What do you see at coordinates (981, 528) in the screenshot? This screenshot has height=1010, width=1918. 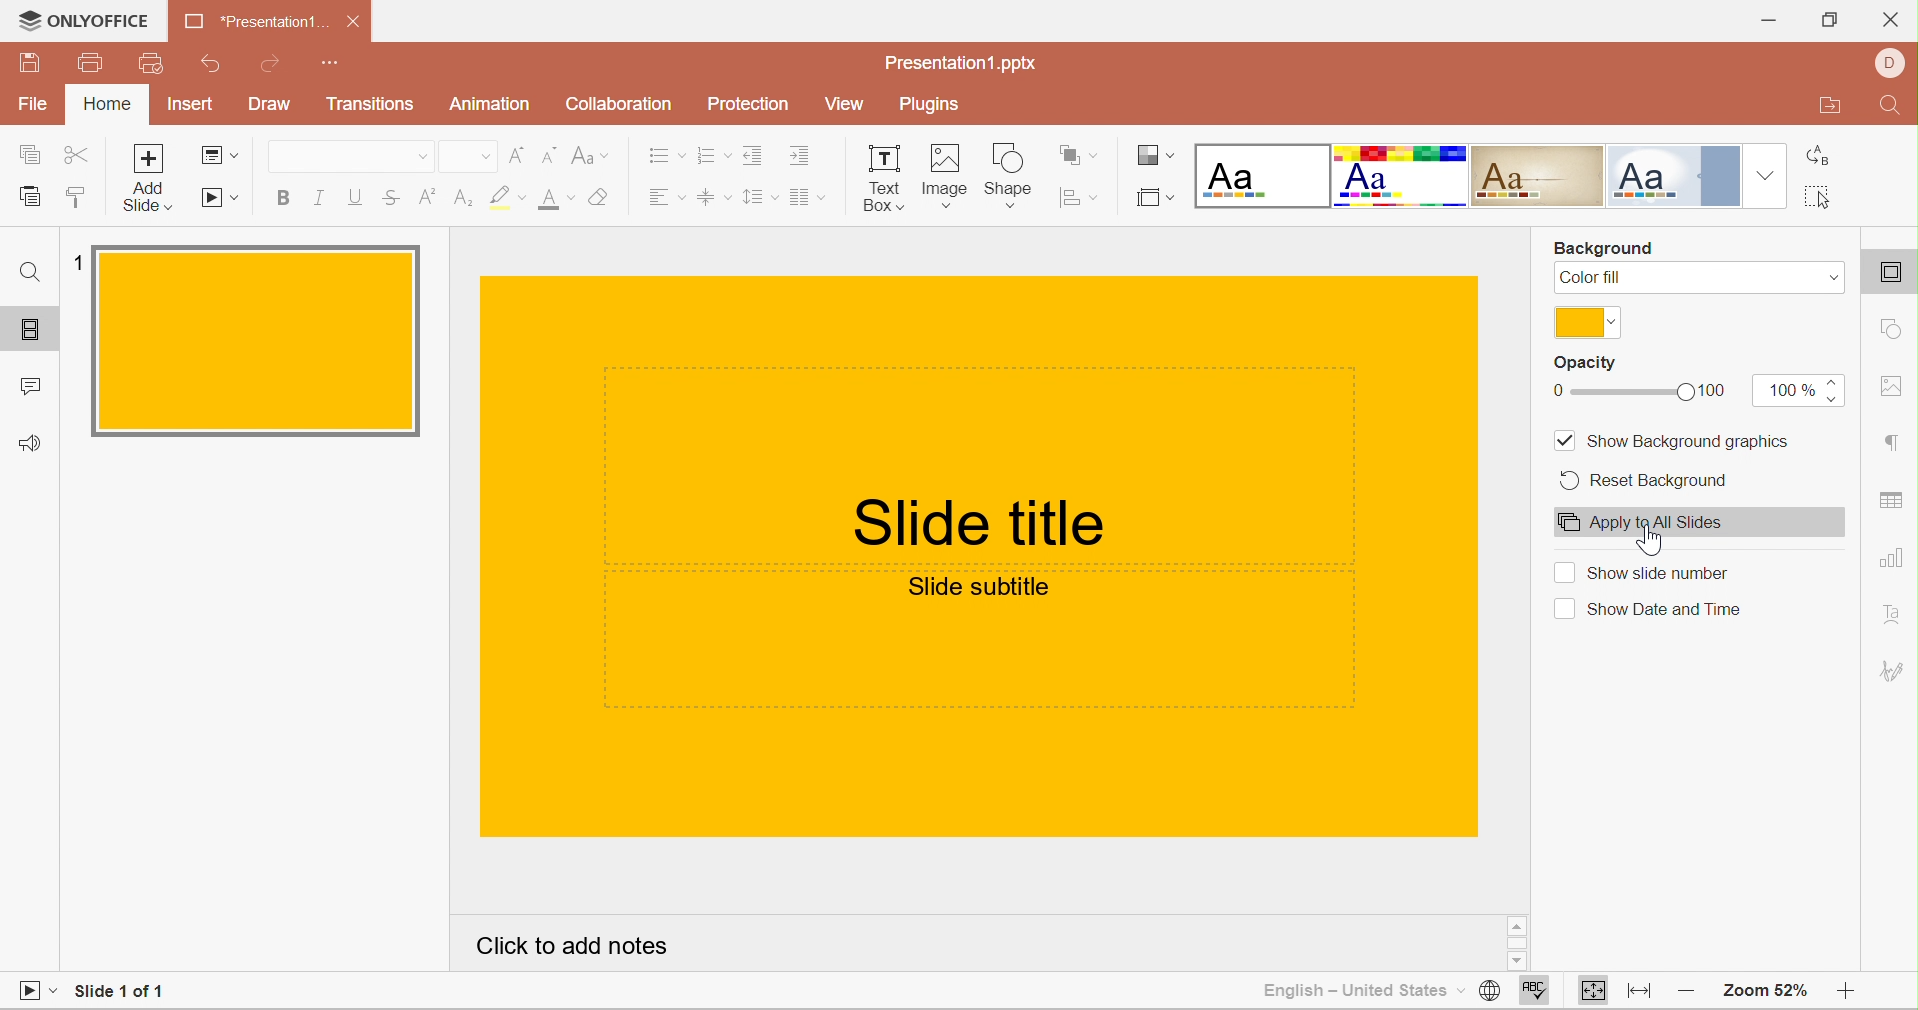 I see `Slide Title` at bounding box center [981, 528].